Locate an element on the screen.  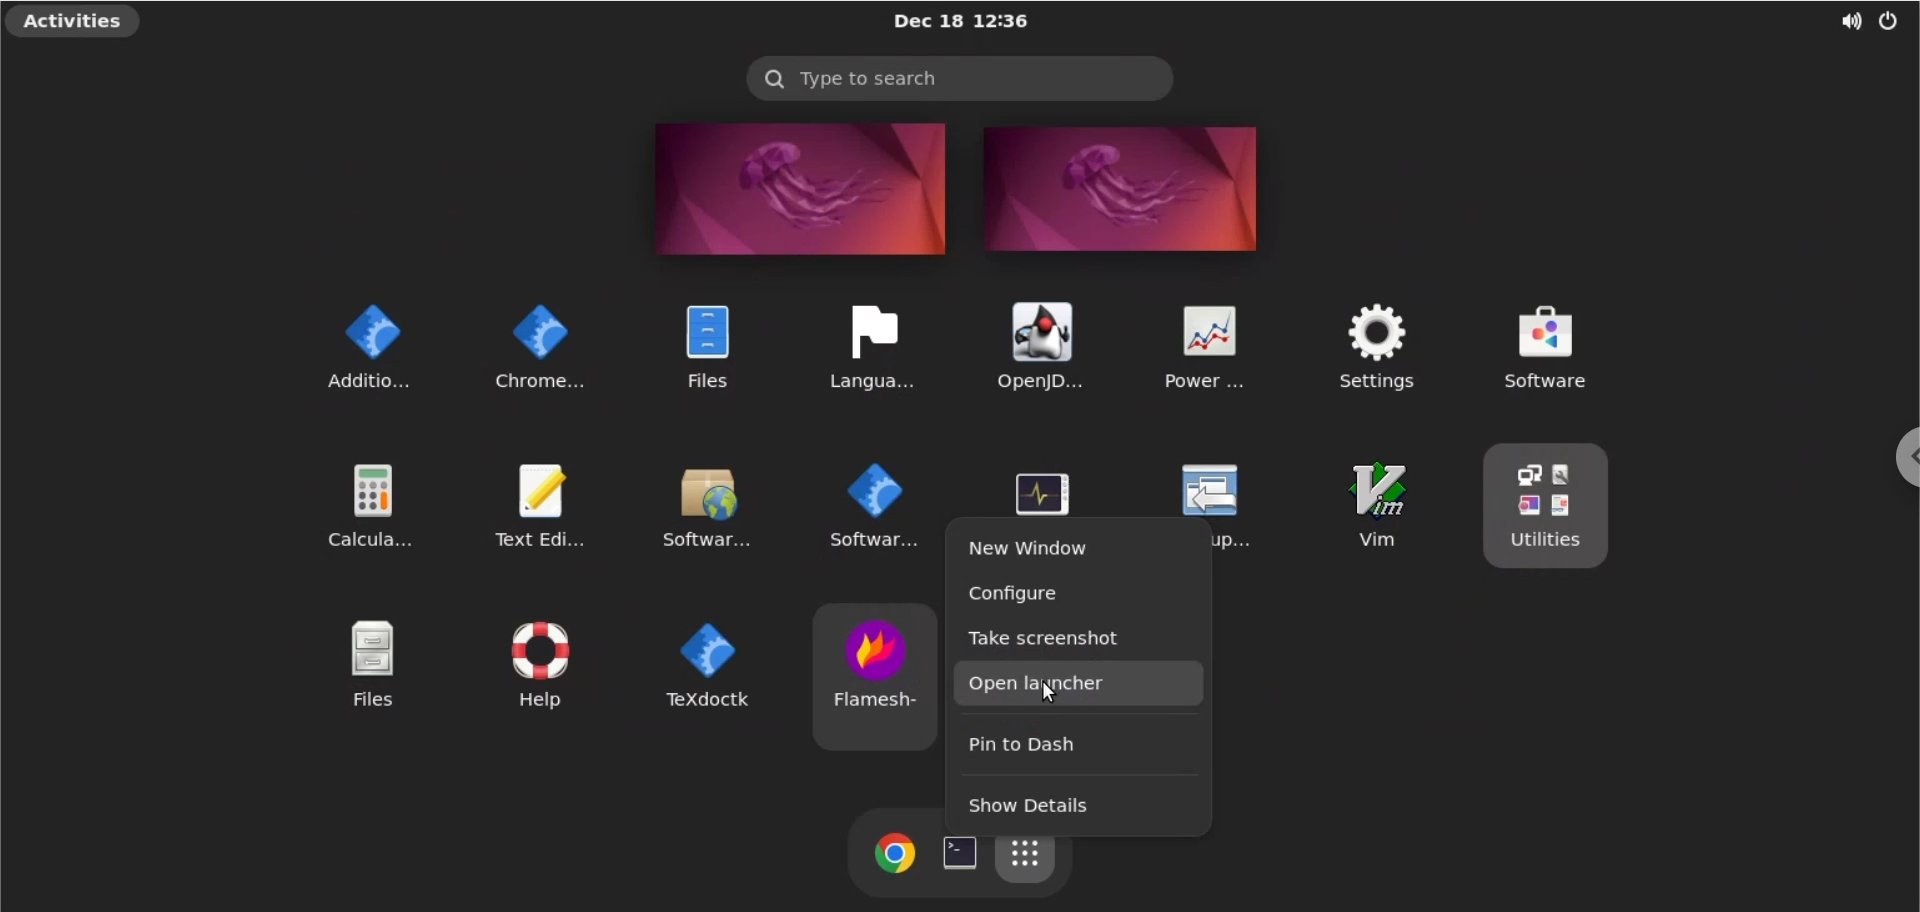
take screenshot is located at coordinates (1070, 640).